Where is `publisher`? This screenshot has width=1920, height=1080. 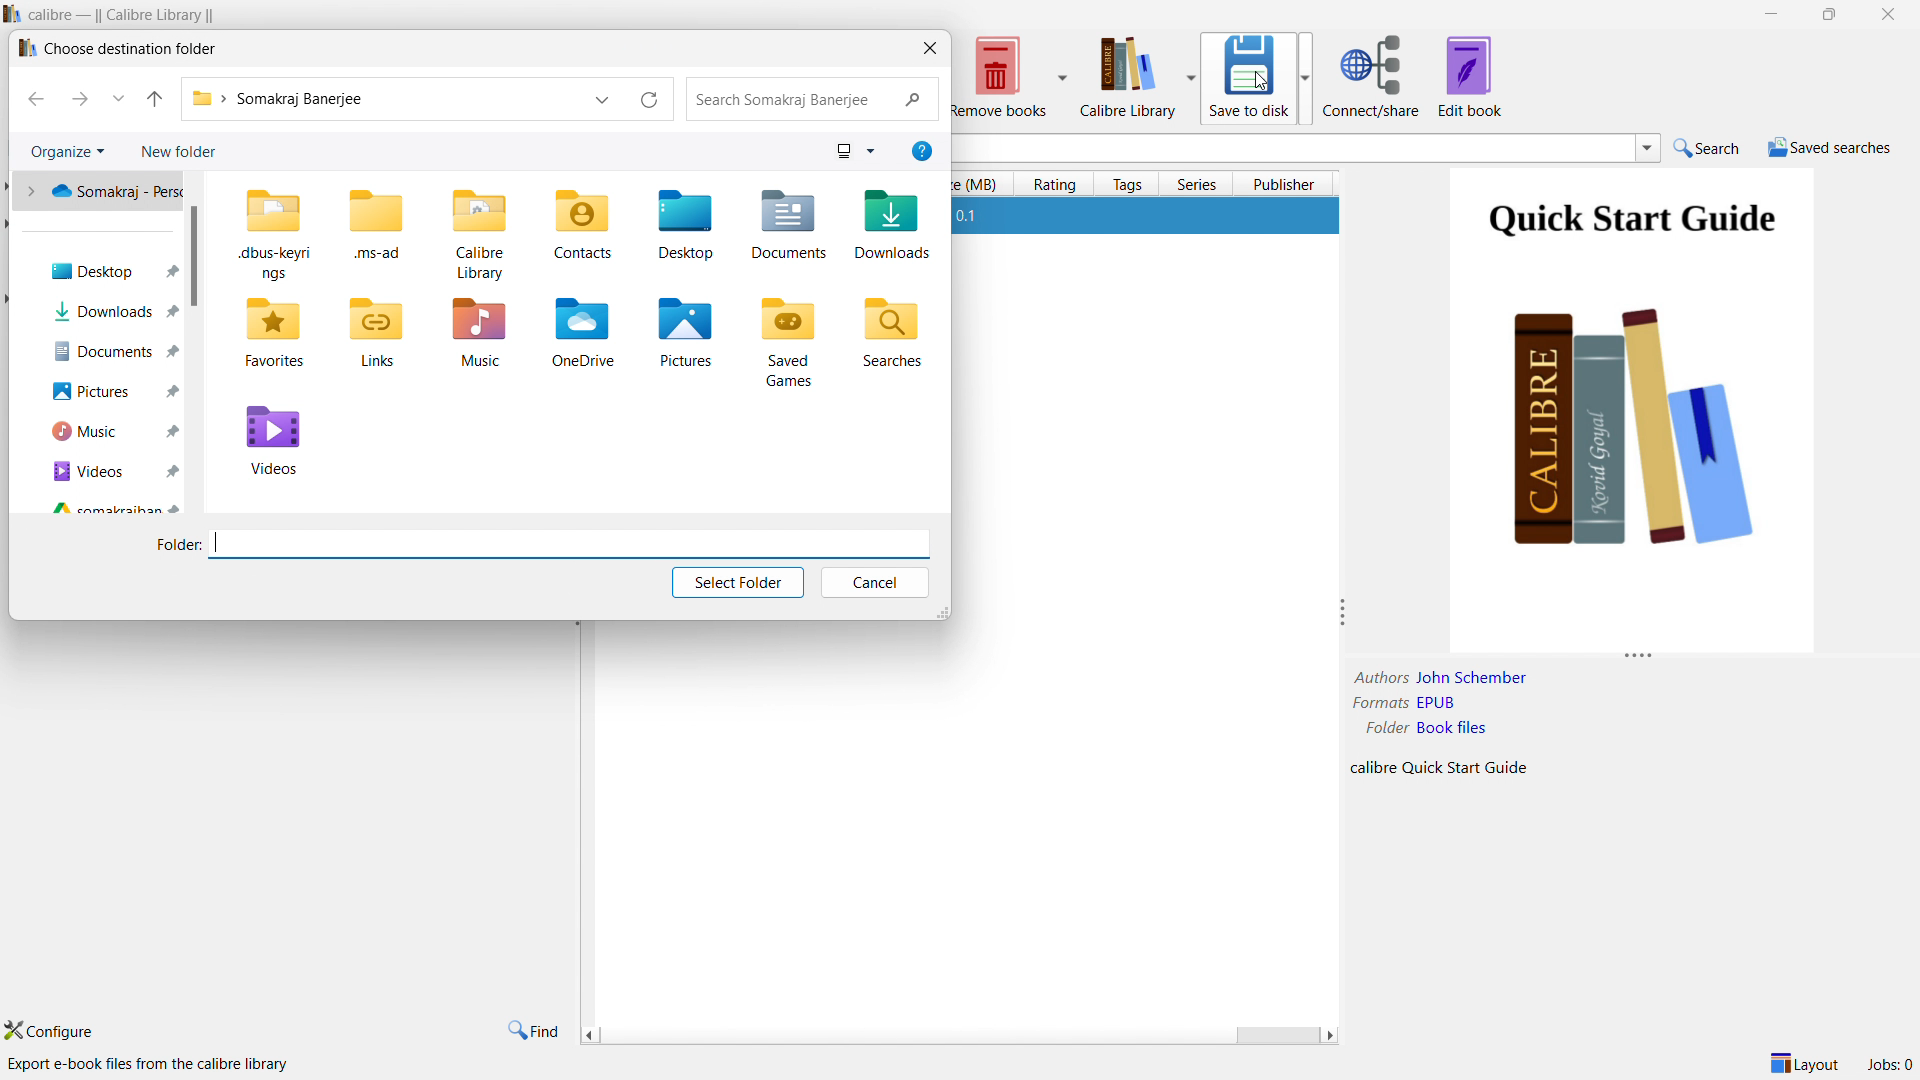
publisher is located at coordinates (1287, 182).